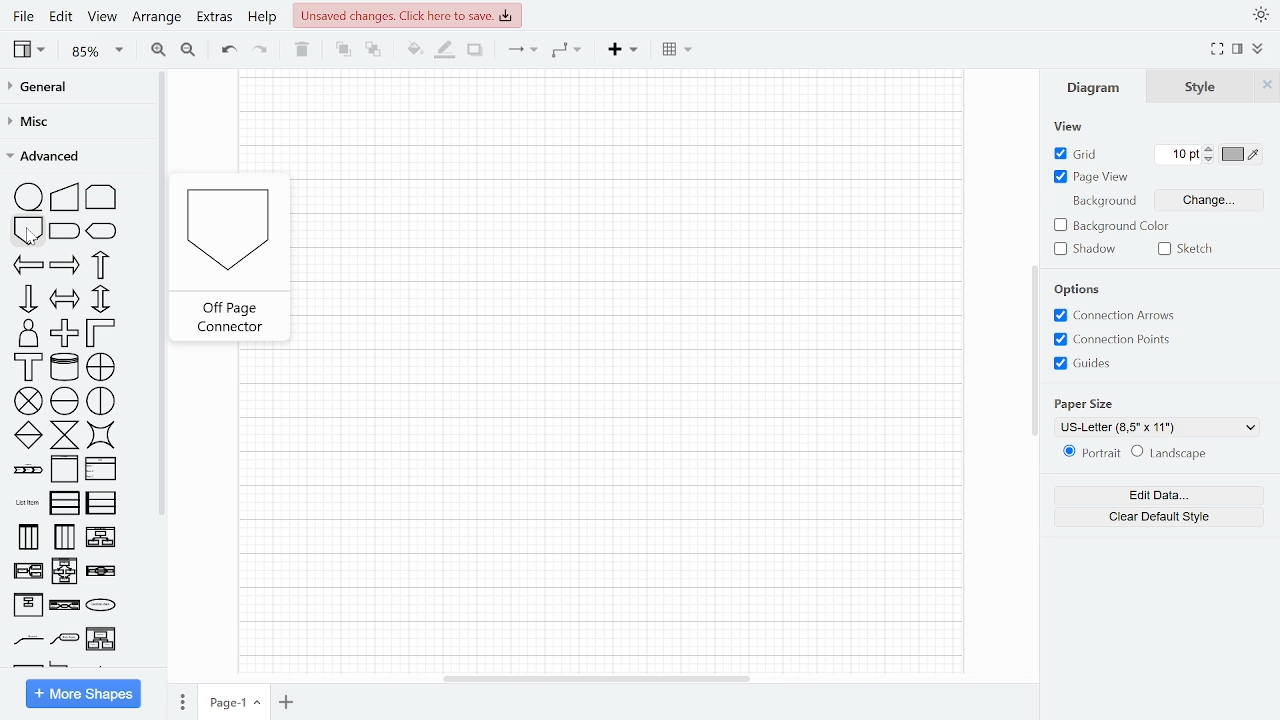 This screenshot has width=1280, height=720. What do you see at coordinates (1114, 341) in the screenshot?
I see `Connection points` at bounding box center [1114, 341].